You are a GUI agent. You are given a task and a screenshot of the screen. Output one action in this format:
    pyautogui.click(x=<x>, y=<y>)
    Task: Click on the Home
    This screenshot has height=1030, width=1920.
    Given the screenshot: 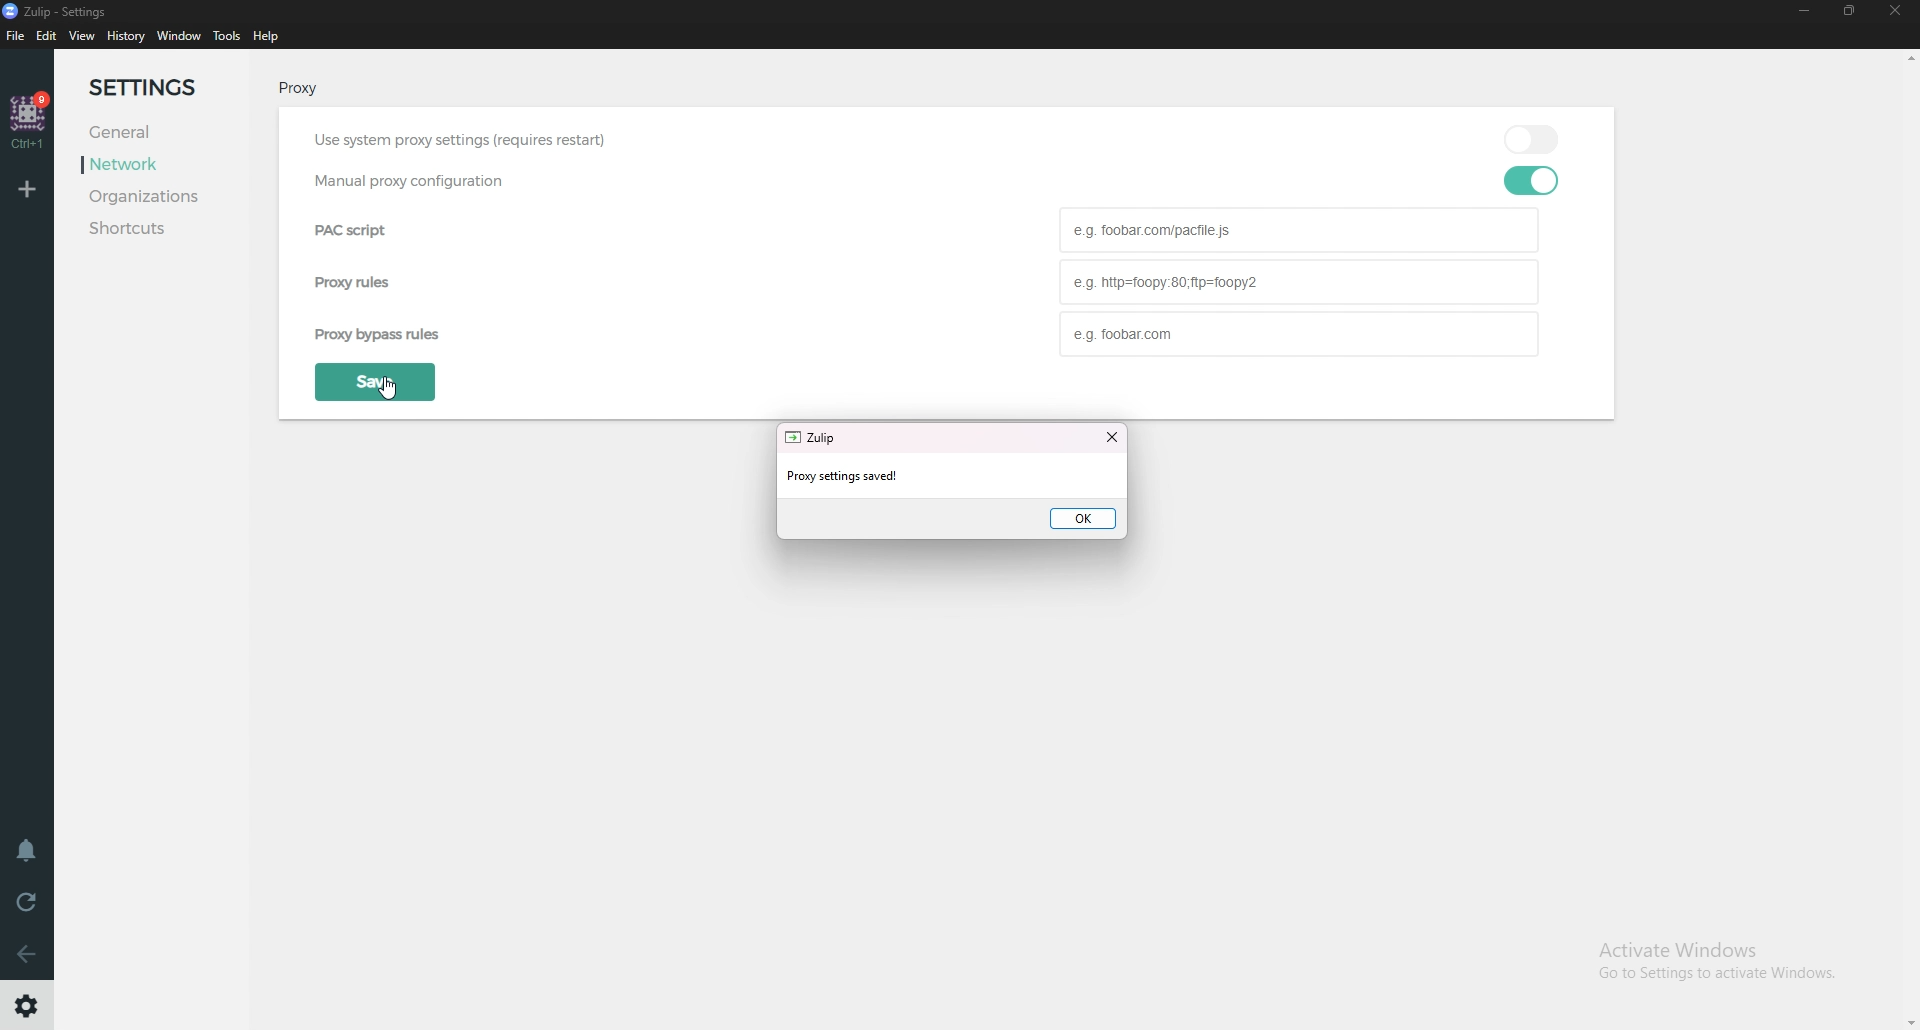 What is the action you would take?
    pyautogui.click(x=30, y=121)
    